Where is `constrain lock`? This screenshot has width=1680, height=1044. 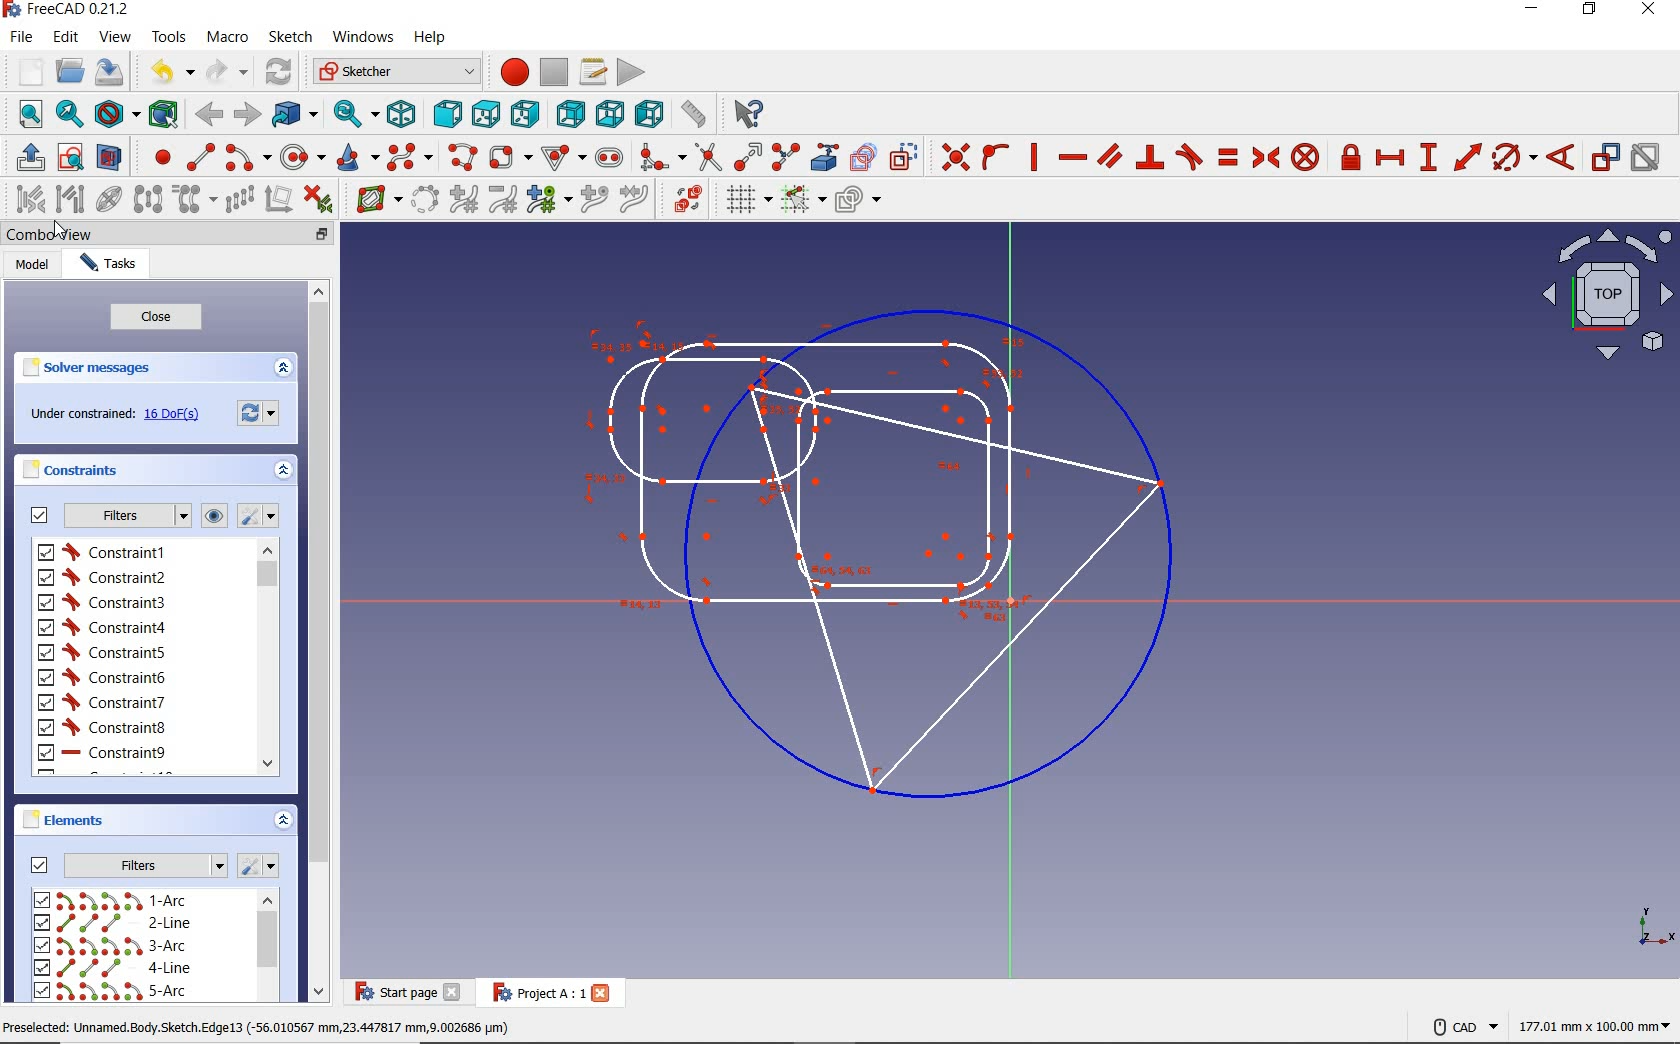 constrain lock is located at coordinates (1351, 159).